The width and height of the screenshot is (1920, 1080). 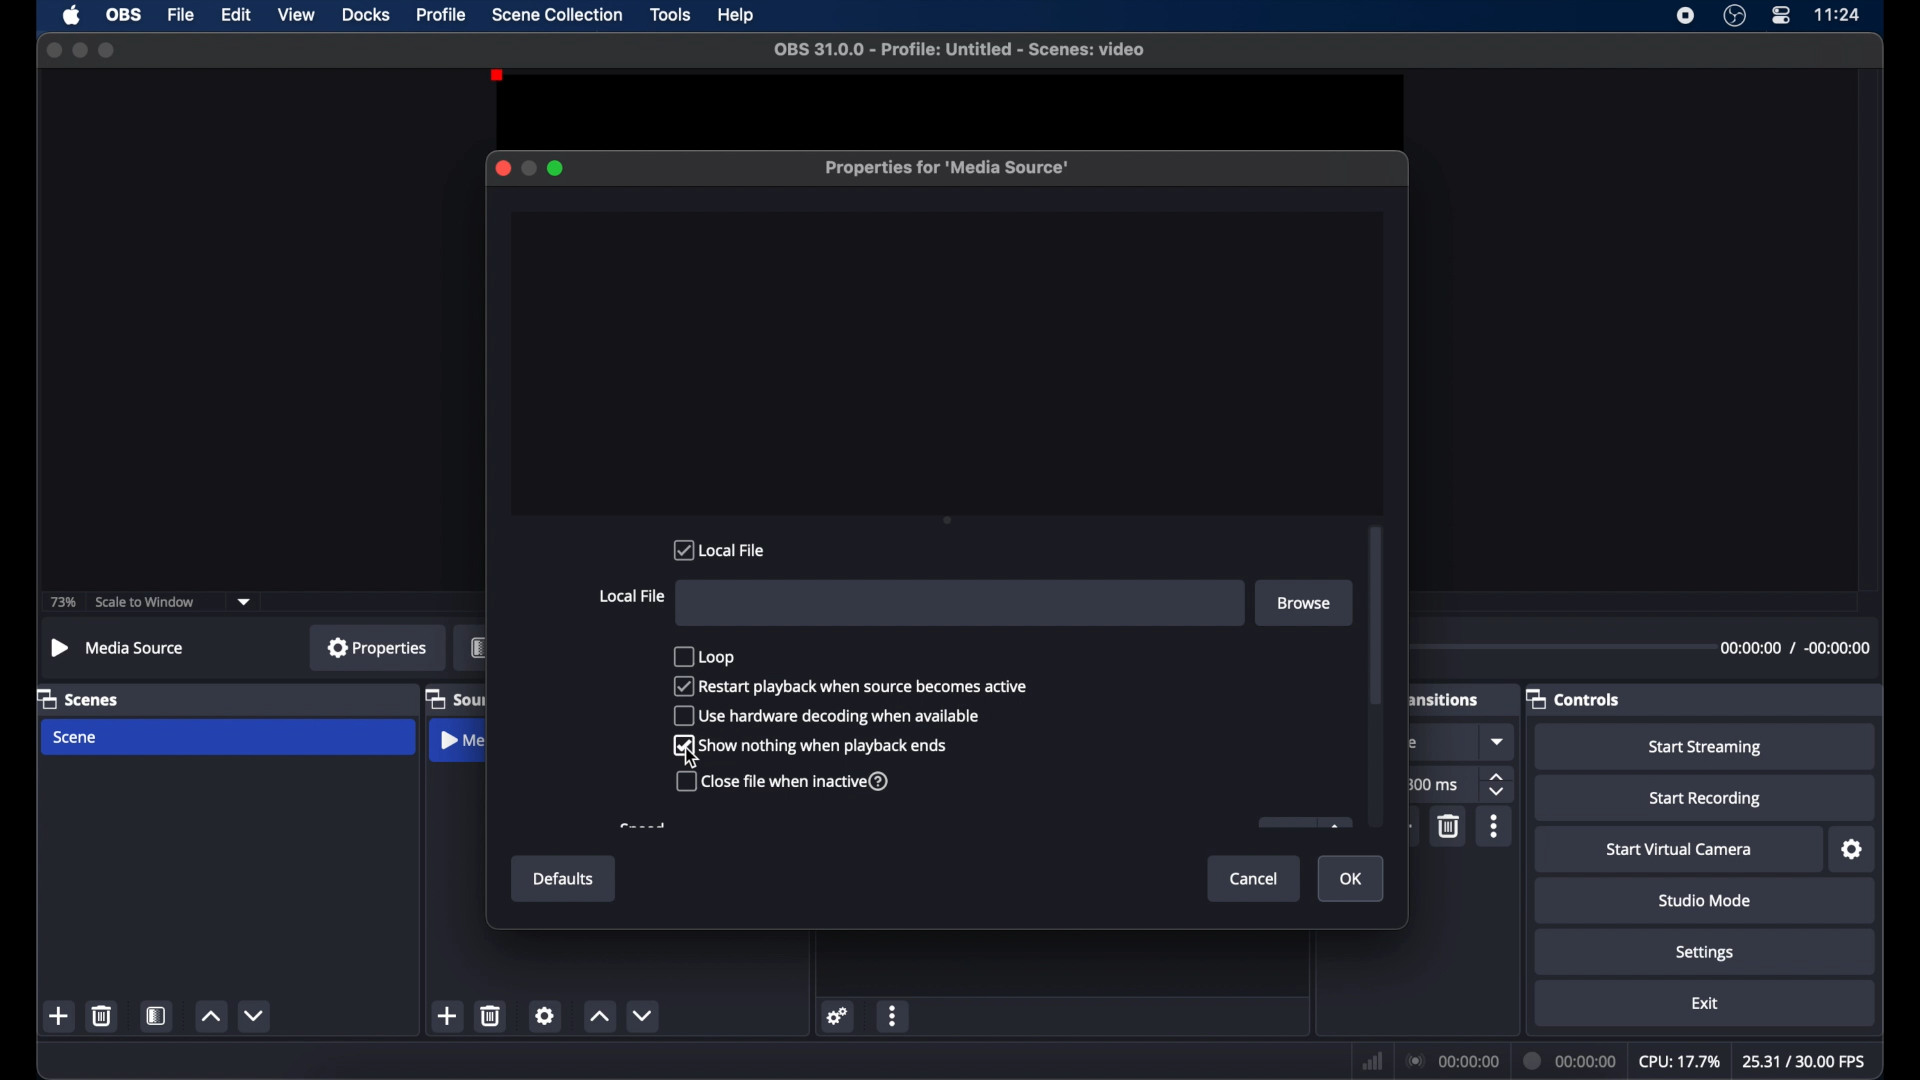 What do you see at coordinates (1451, 1062) in the screenshot?
I see `connection` at bounding box center [1451, 1062].